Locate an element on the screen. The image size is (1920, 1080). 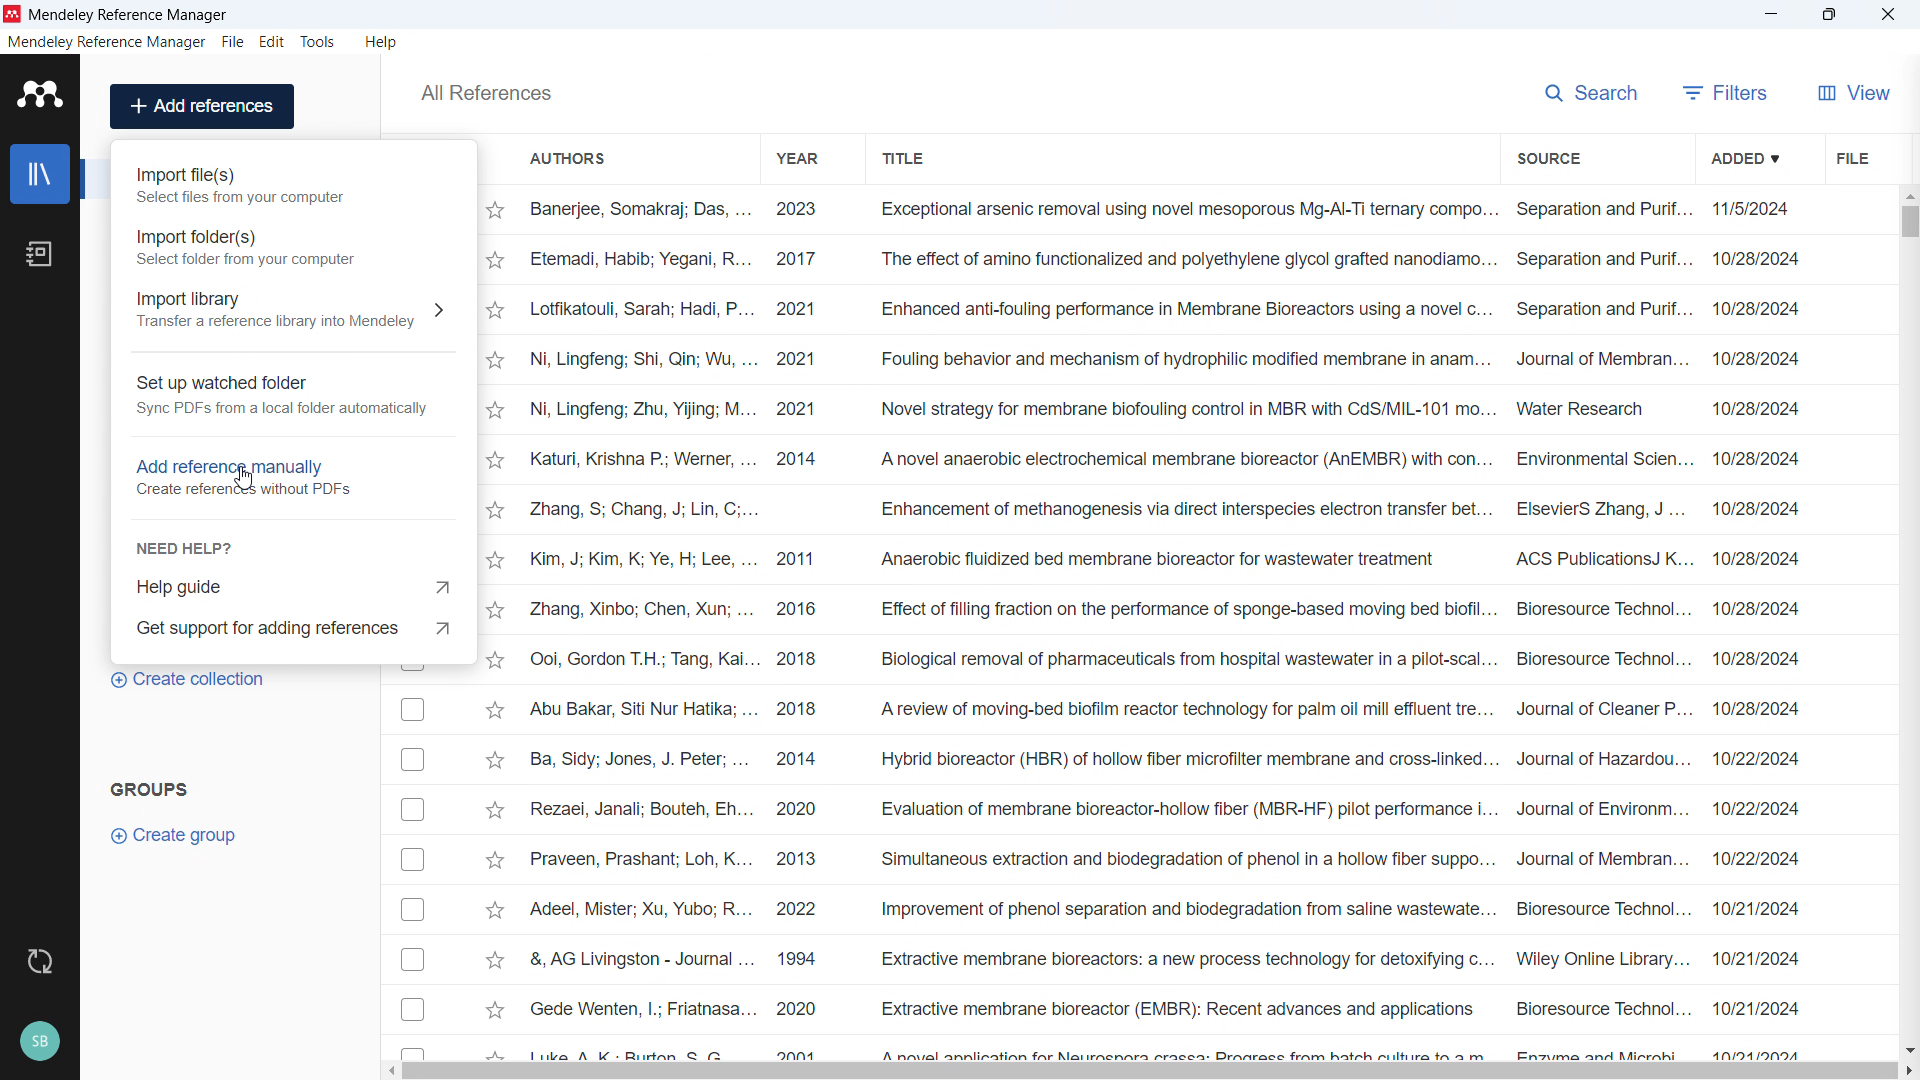
Vertical scrollbar  is located at coordinates (1910, 222).